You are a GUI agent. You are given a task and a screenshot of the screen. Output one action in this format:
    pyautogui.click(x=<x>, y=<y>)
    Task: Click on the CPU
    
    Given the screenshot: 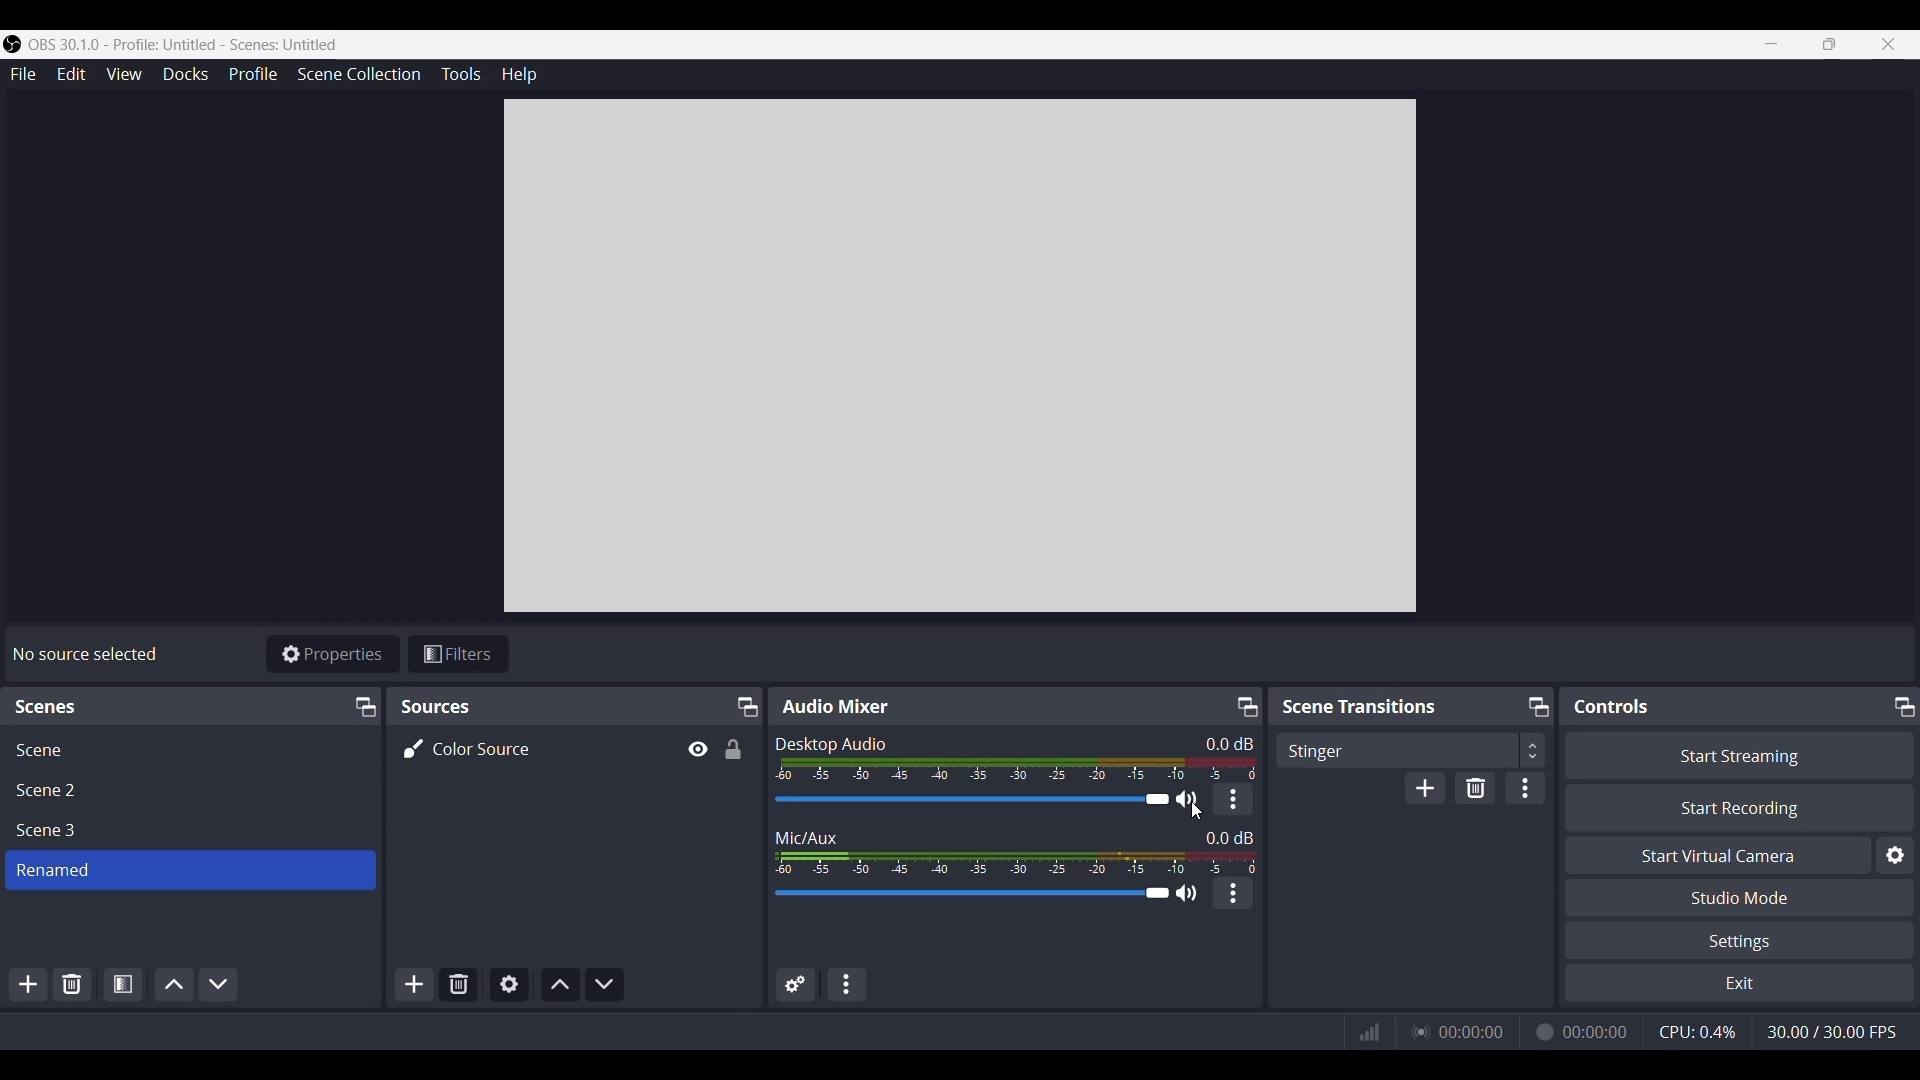 What is the action you would take?
    pyautogui.click(x=1695, y=1032)
    